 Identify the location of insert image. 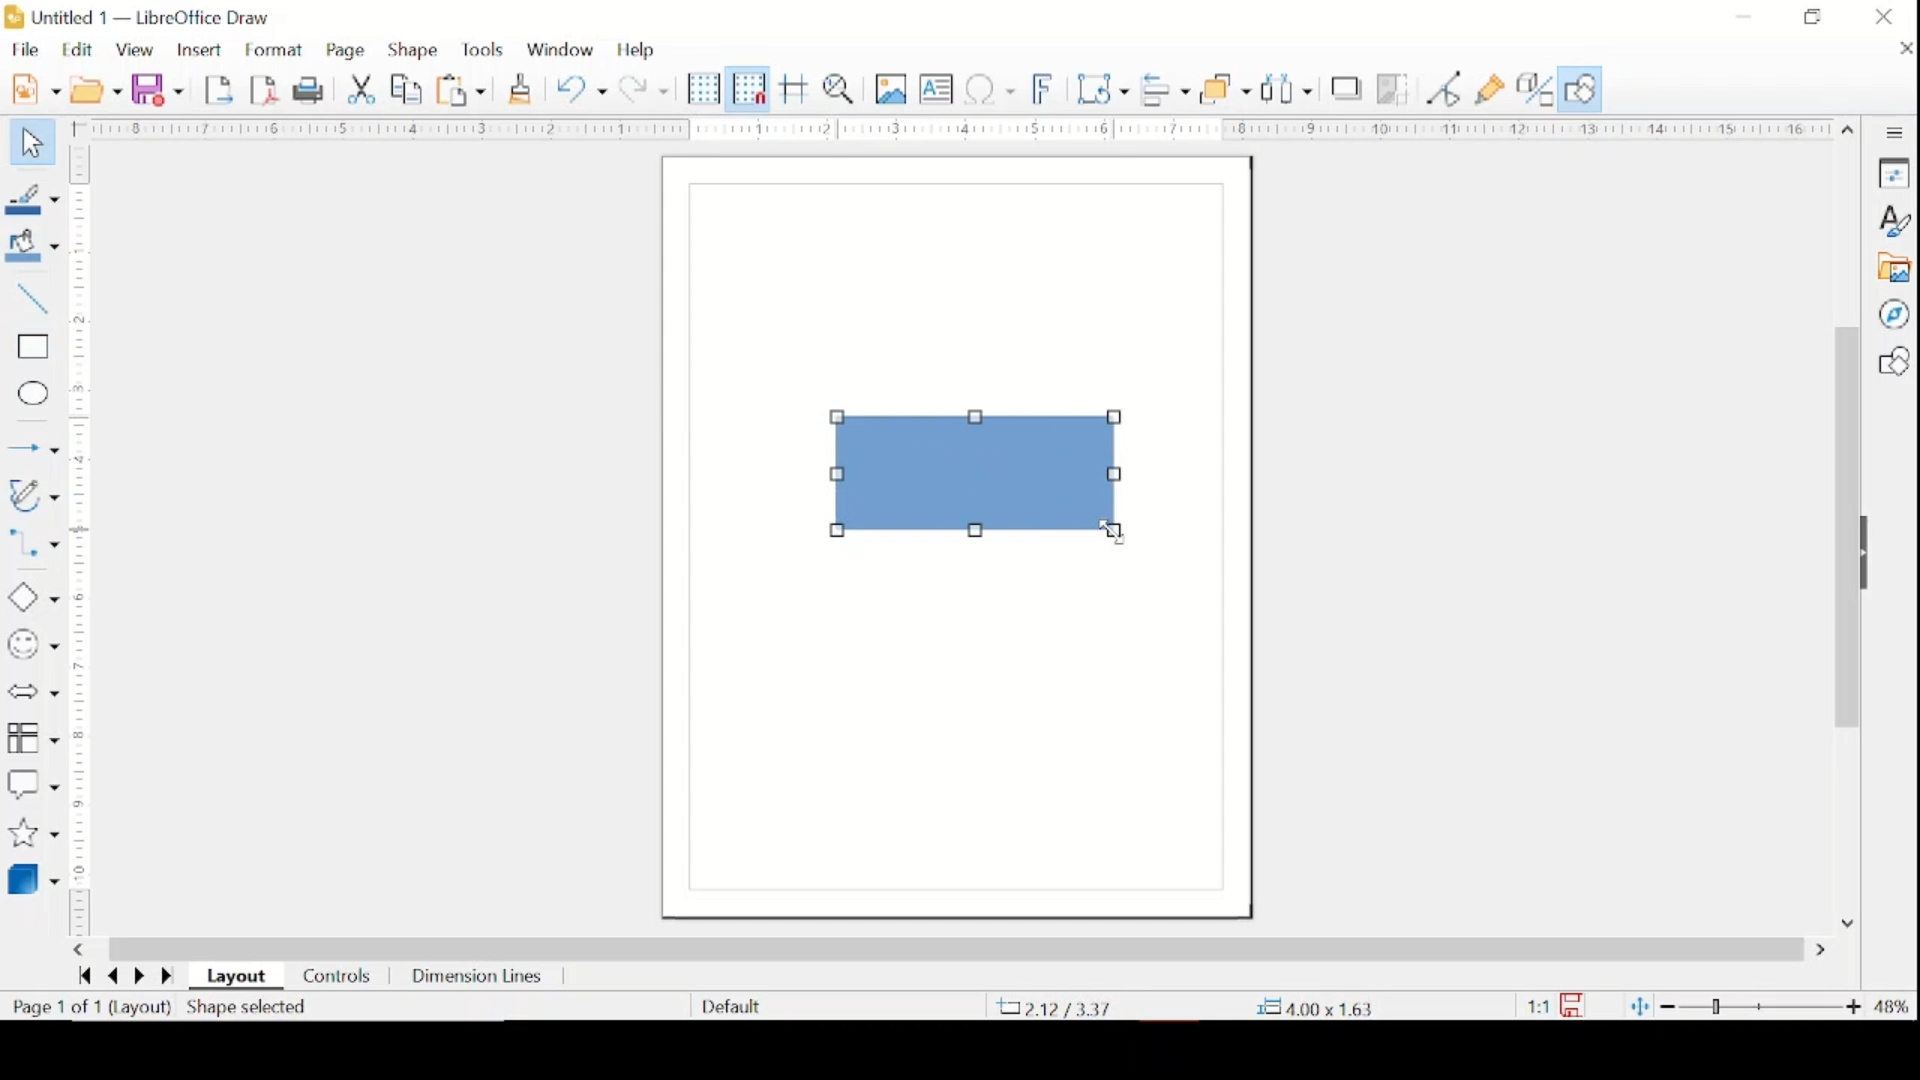
(893, 88).